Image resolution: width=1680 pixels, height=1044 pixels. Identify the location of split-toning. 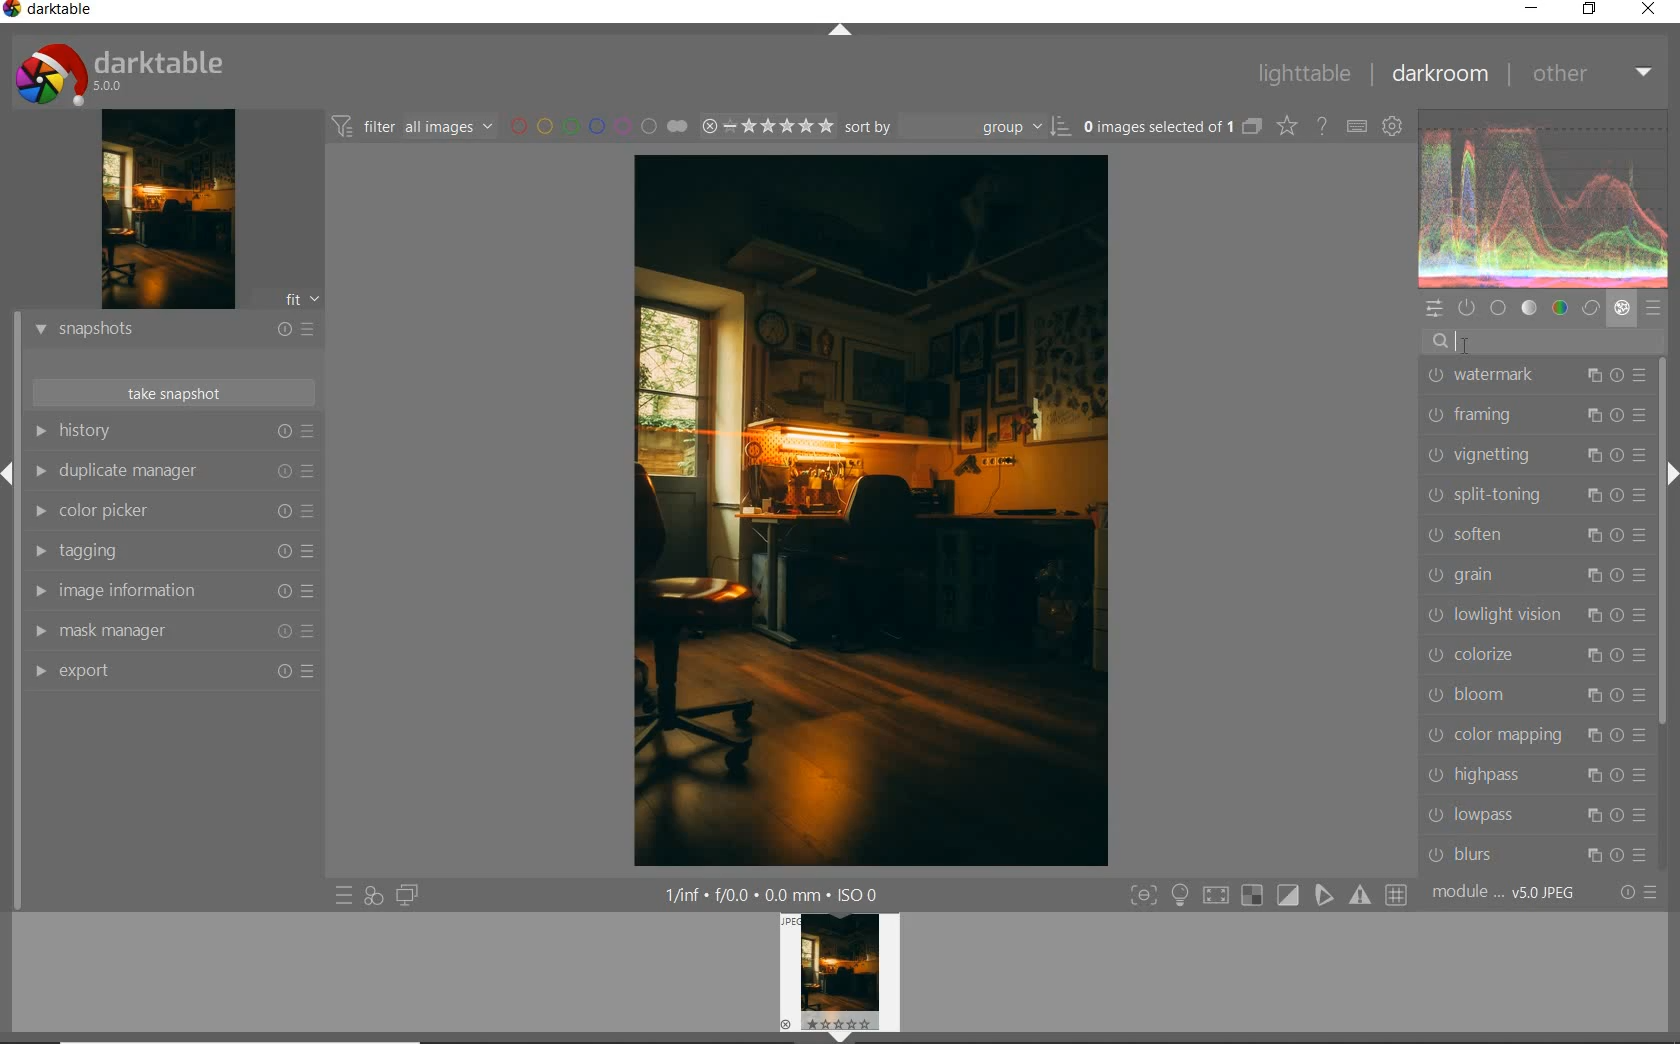
(1536, 494).